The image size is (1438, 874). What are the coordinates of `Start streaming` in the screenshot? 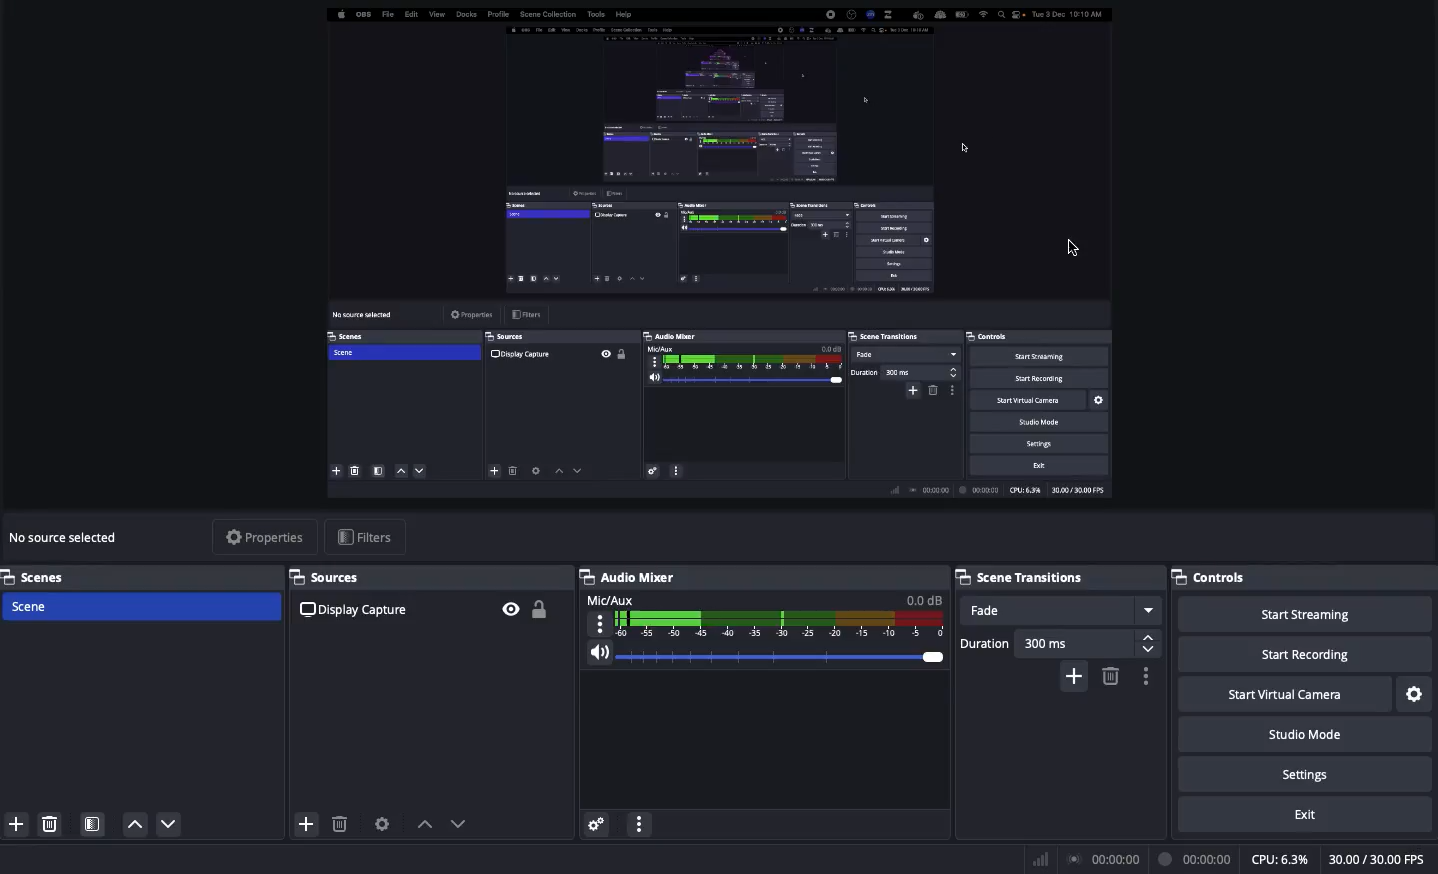 It's located at (1307, 612).